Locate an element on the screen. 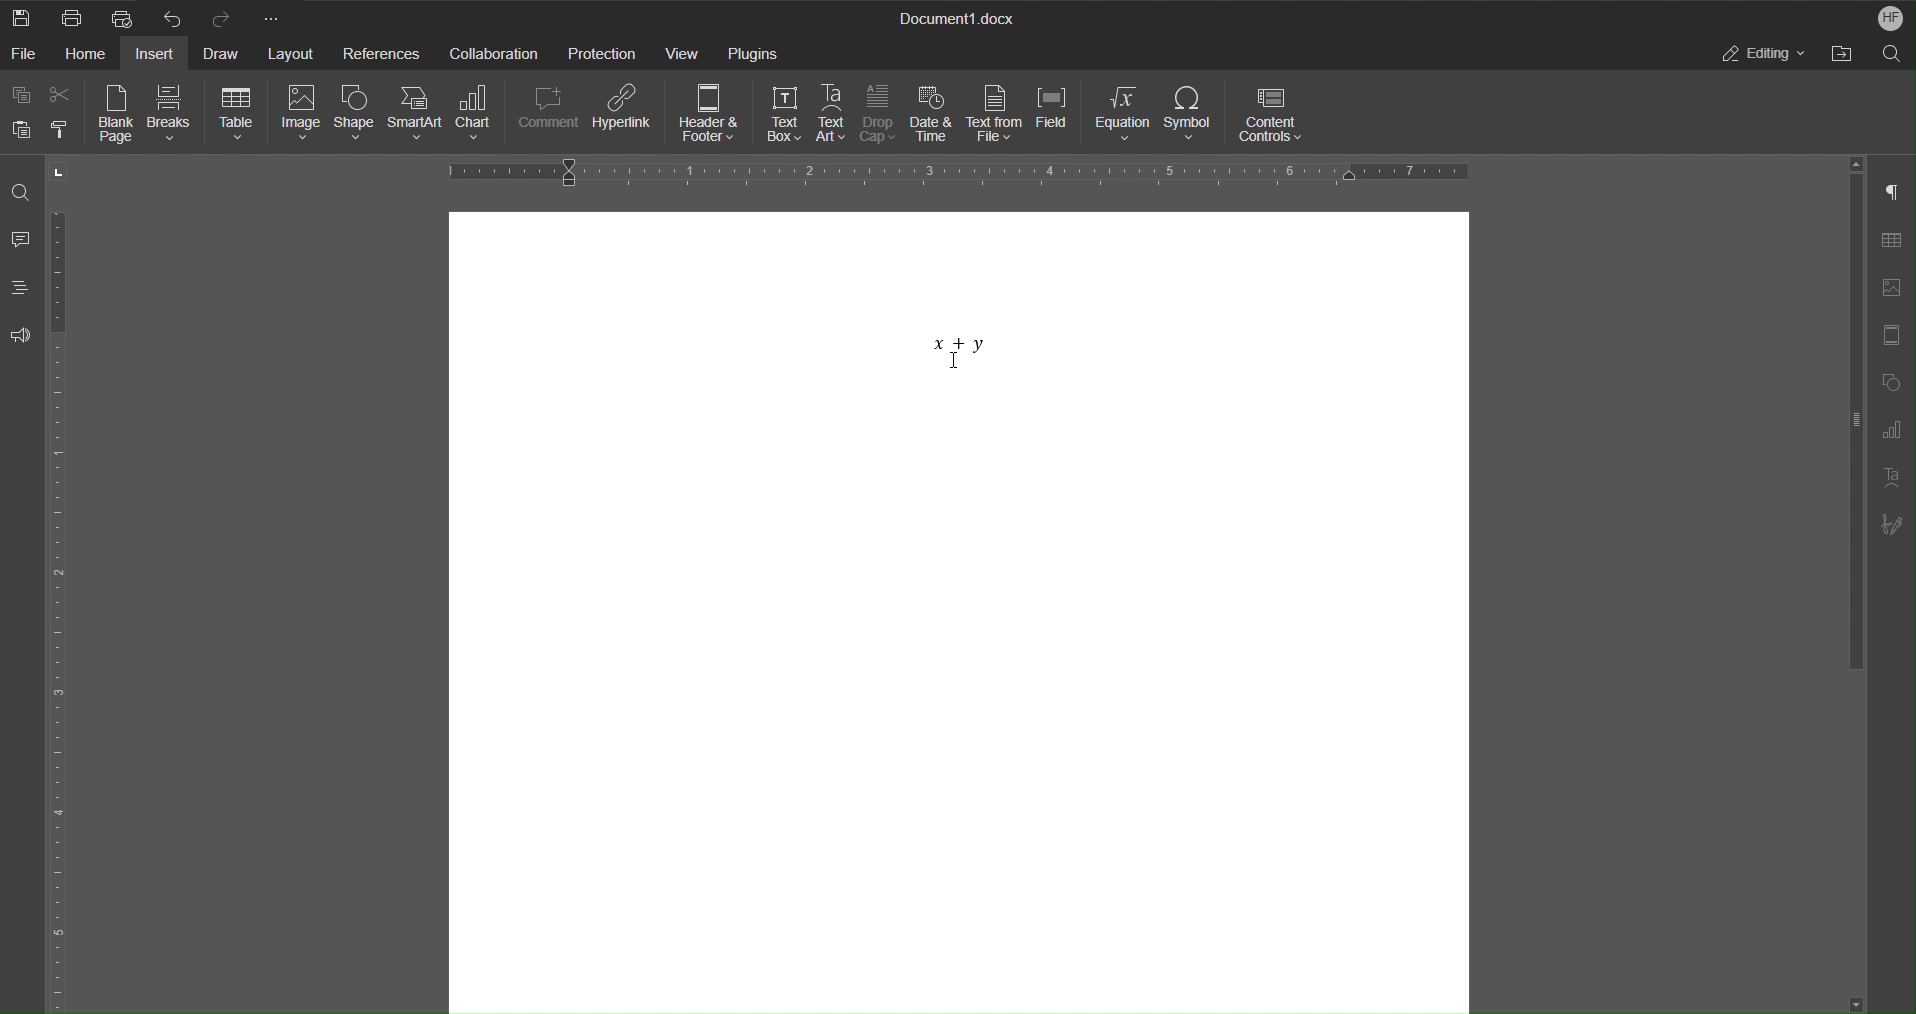 This screenshot has height=1014, width=1916. Image is located at coordinates (296, 115).